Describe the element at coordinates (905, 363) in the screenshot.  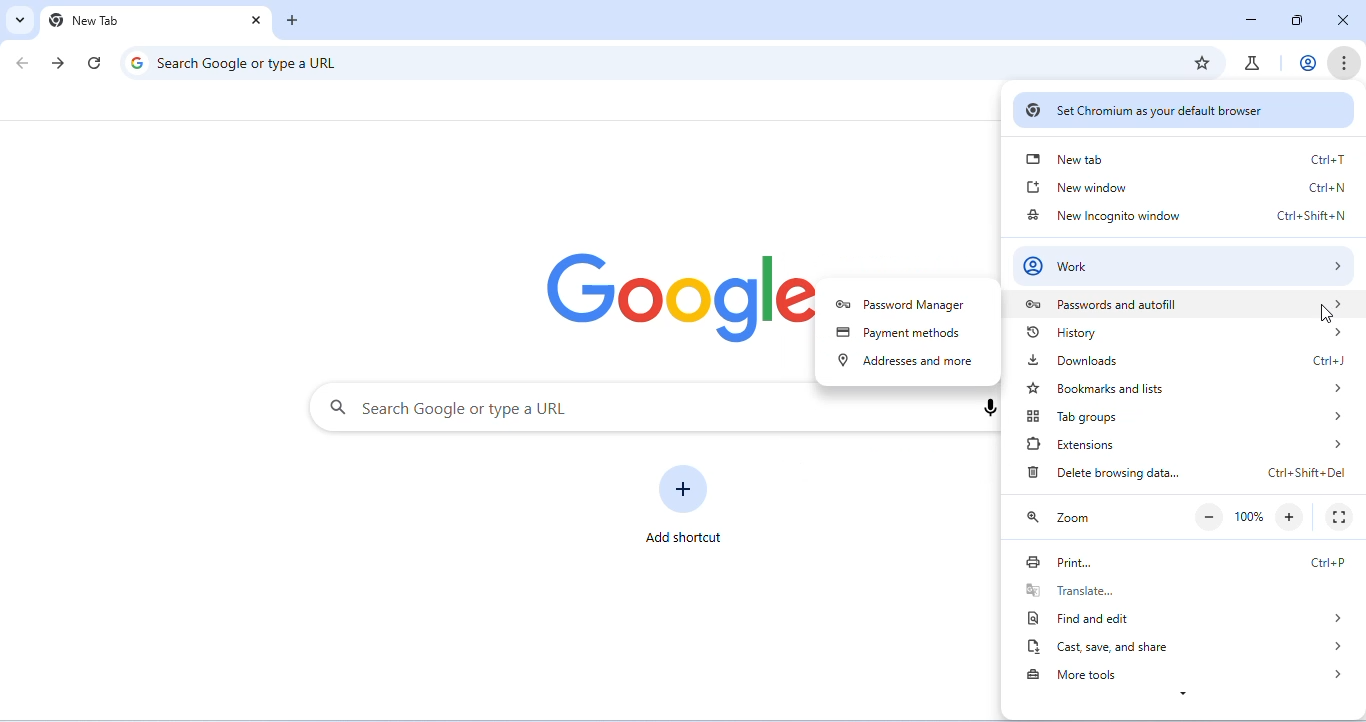
I see `address and more` at that location.